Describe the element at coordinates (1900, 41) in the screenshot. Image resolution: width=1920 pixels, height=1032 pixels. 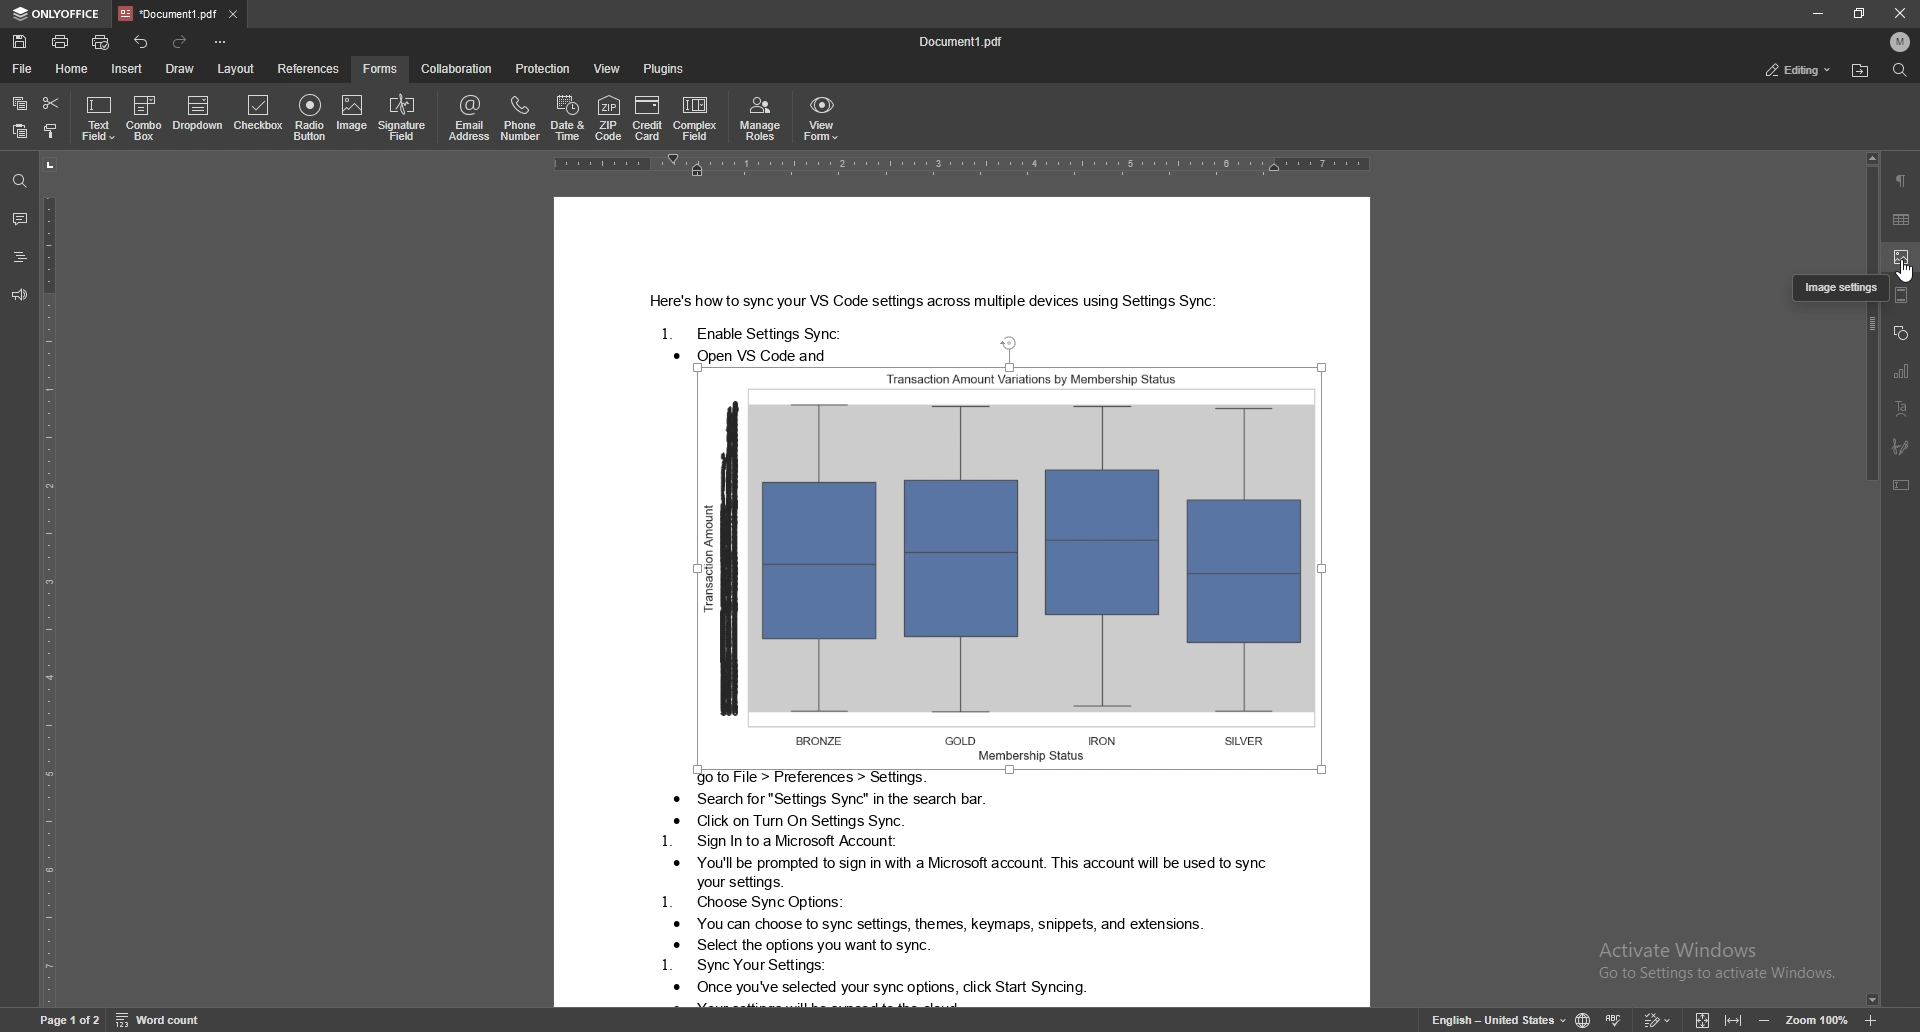
I see `profile` at that location.